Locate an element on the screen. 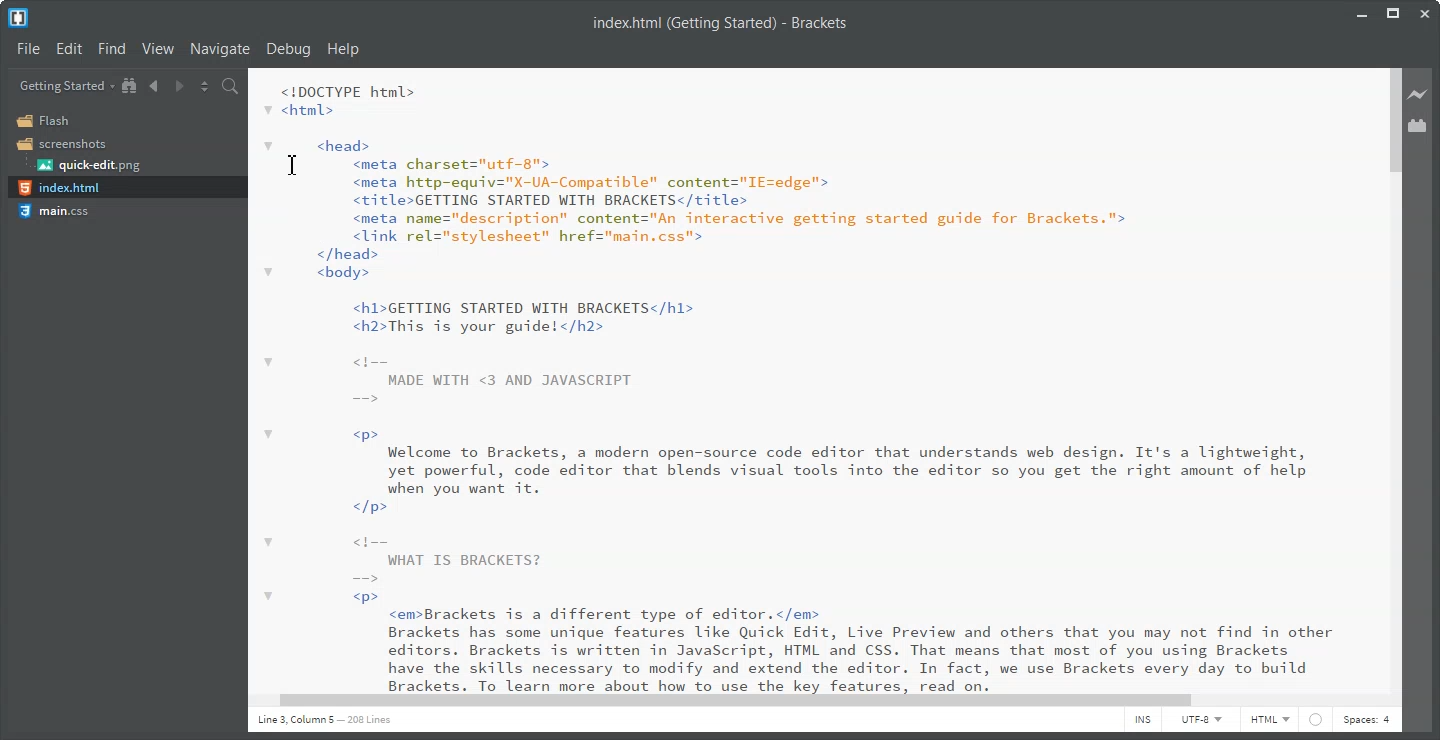 Image resolution: width=1440 pixels, height=740 pixels. Getting Started is located at coordinates (67, 85).